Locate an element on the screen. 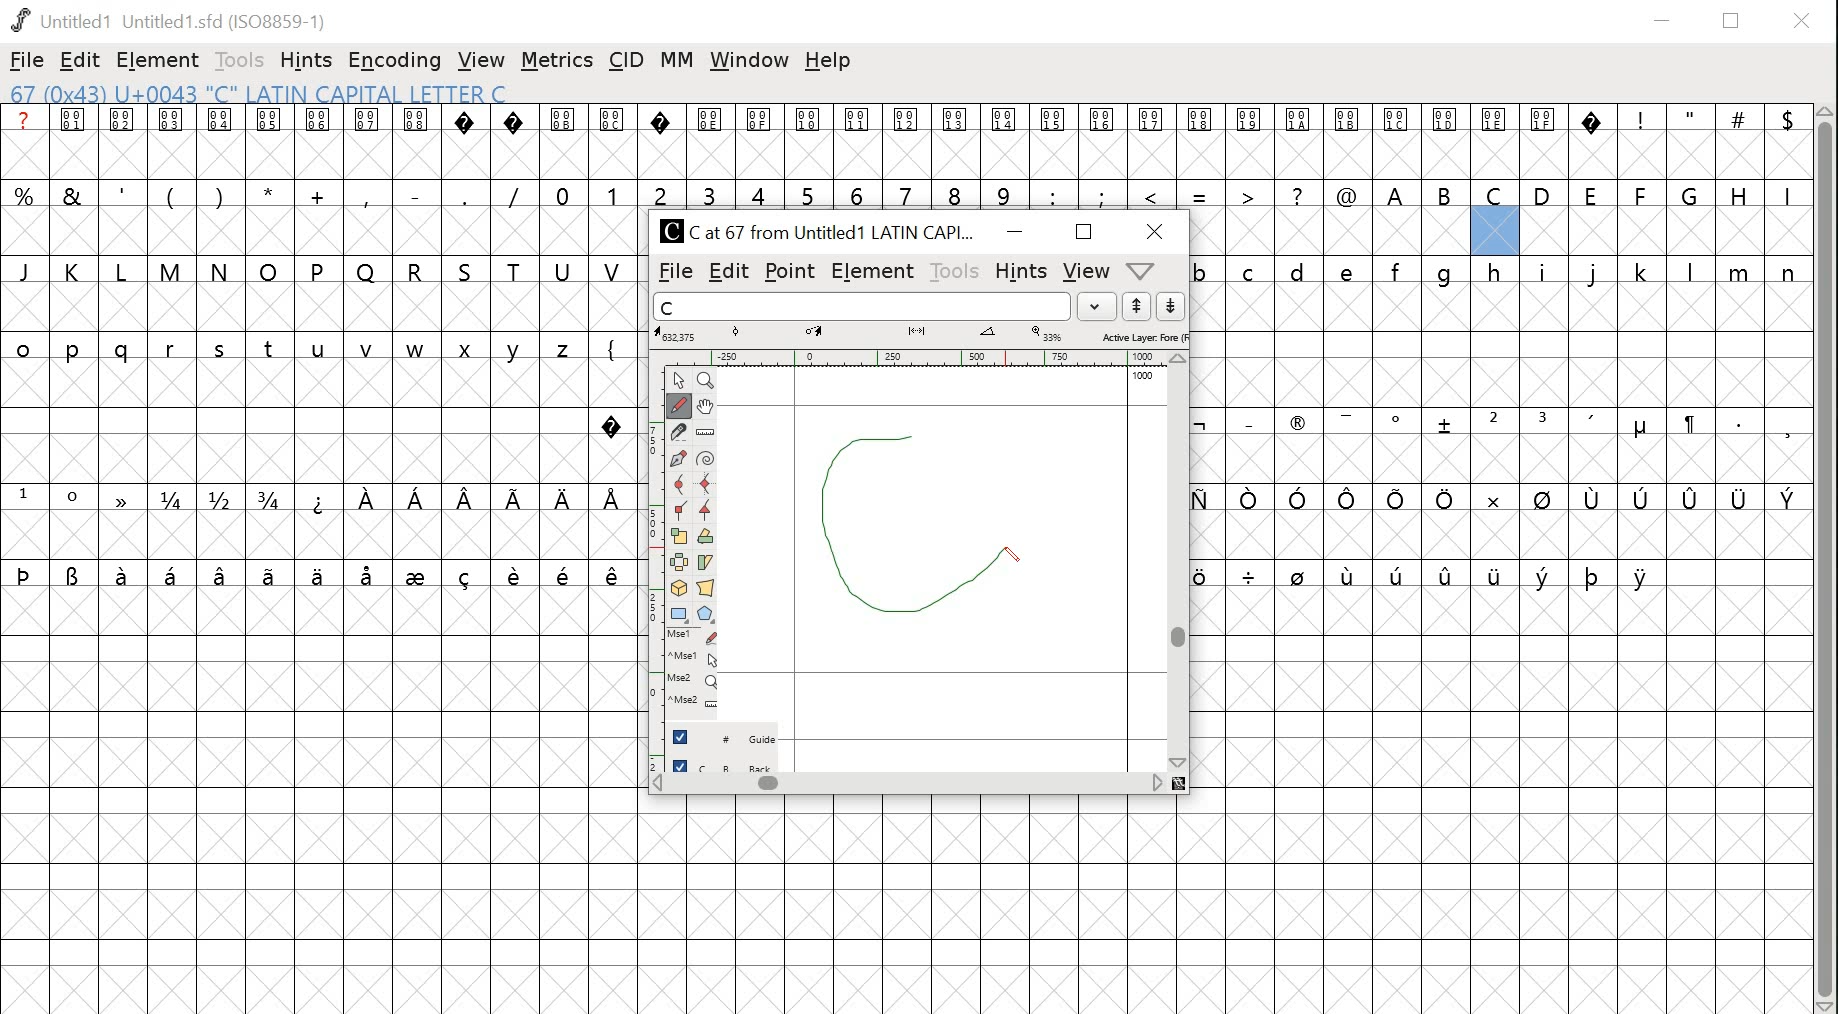 This screenshot has height=1014, width=1838. corner is located at coordinates (682, 511).